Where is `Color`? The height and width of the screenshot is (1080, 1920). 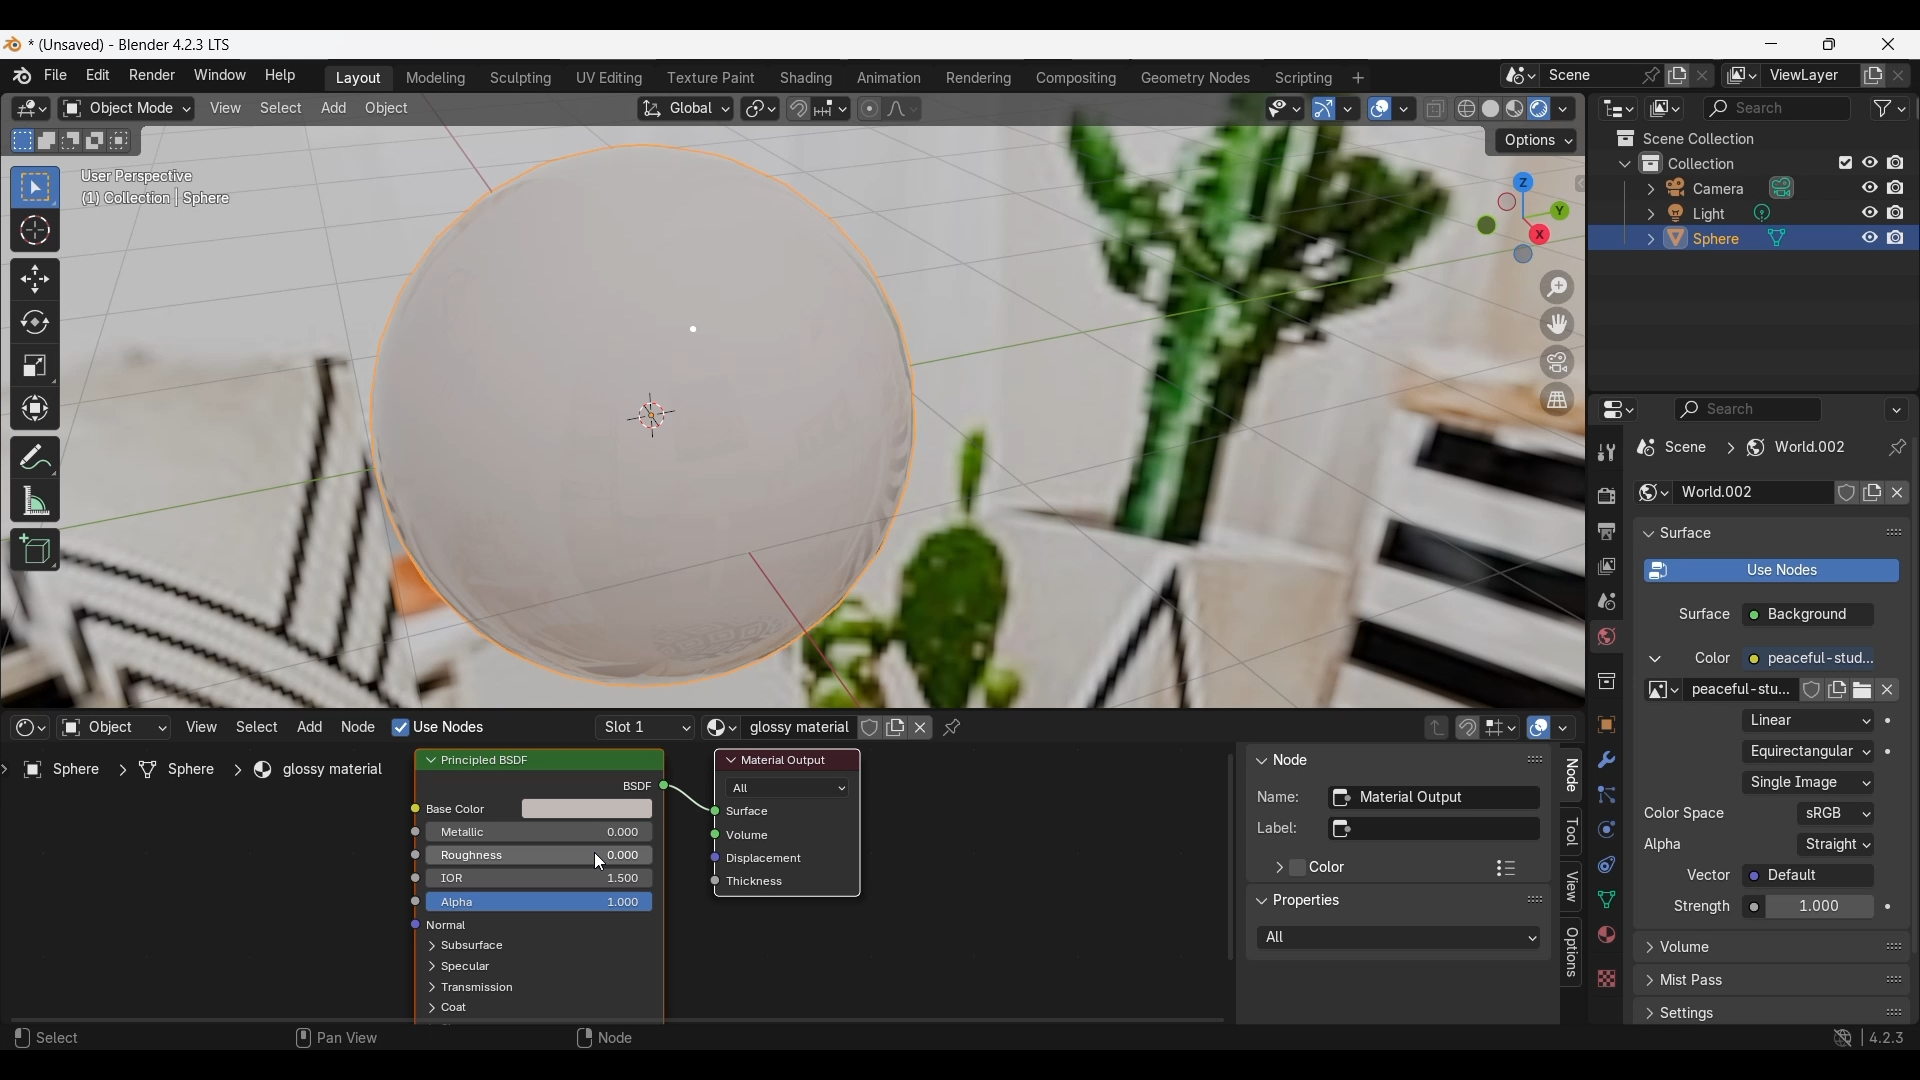
Color is located at coordinates (1328, 868).